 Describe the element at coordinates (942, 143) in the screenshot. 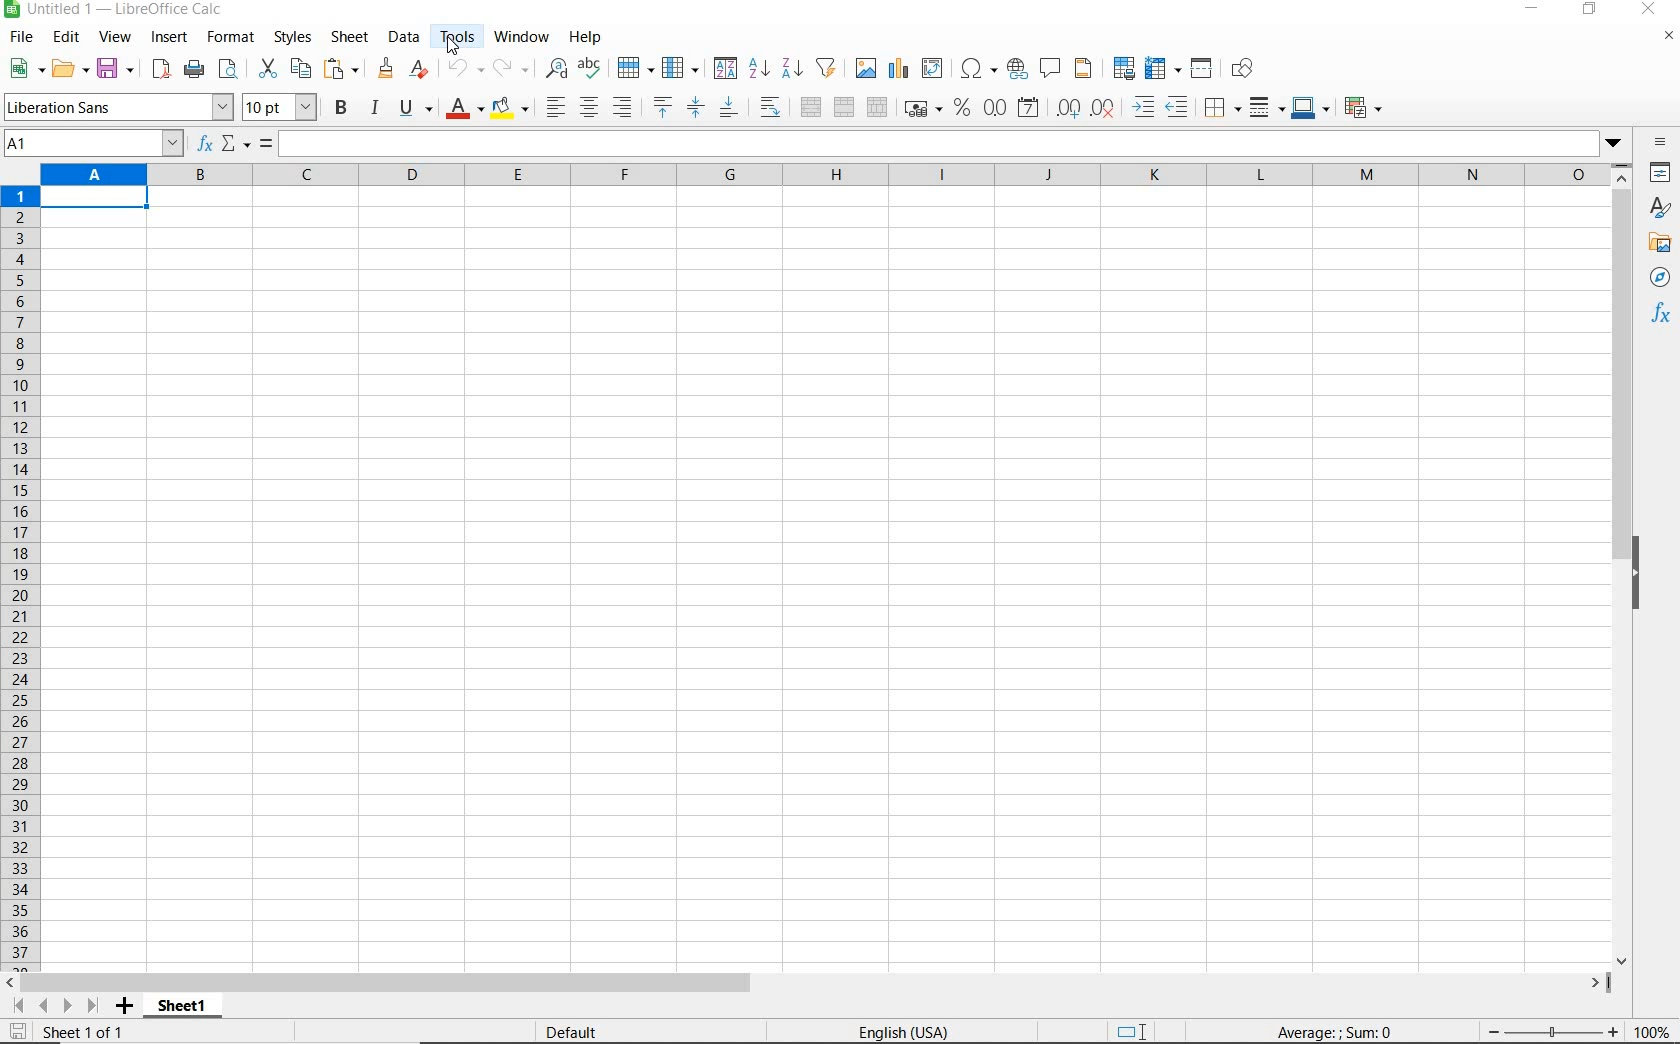

I see `Input line         ` at that location.